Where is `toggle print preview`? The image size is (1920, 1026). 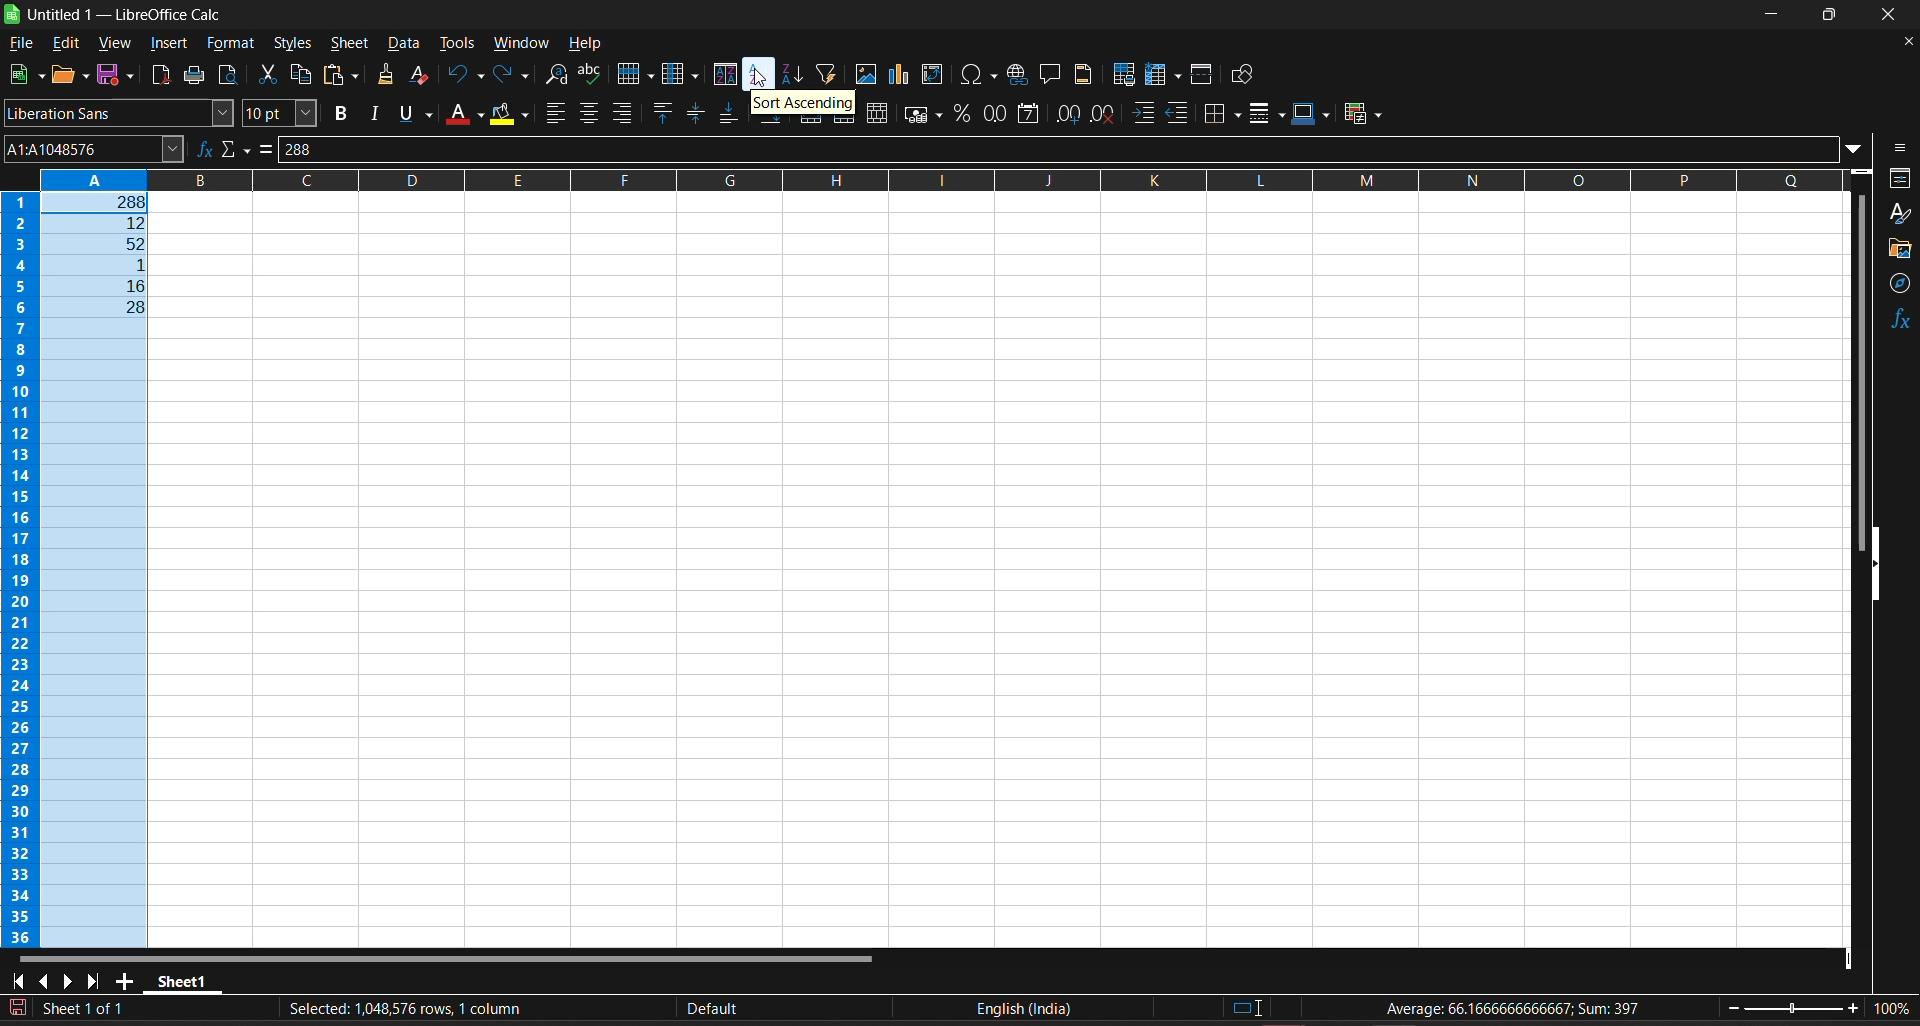
toggle print preview is located at coordinates (228, 74).